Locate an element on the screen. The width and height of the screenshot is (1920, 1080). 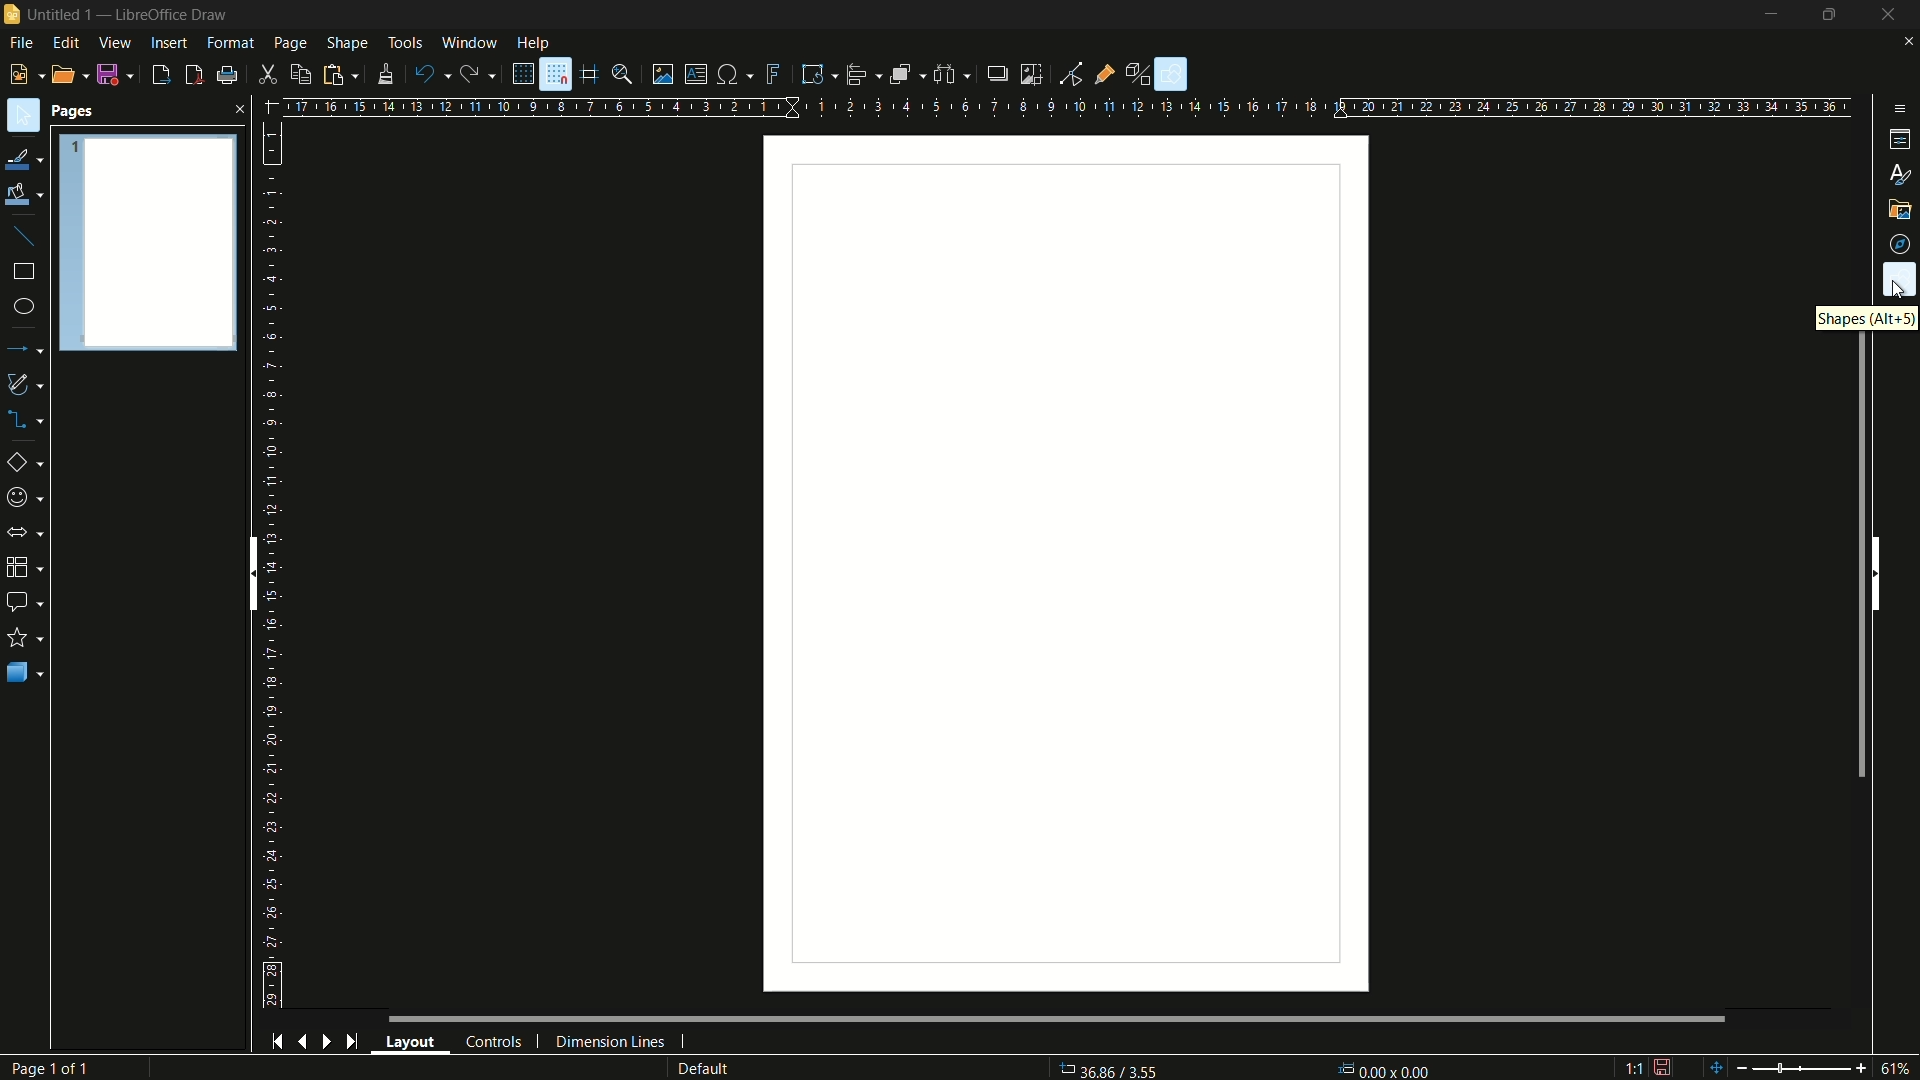
file menu is located at coordinates (19, 43).